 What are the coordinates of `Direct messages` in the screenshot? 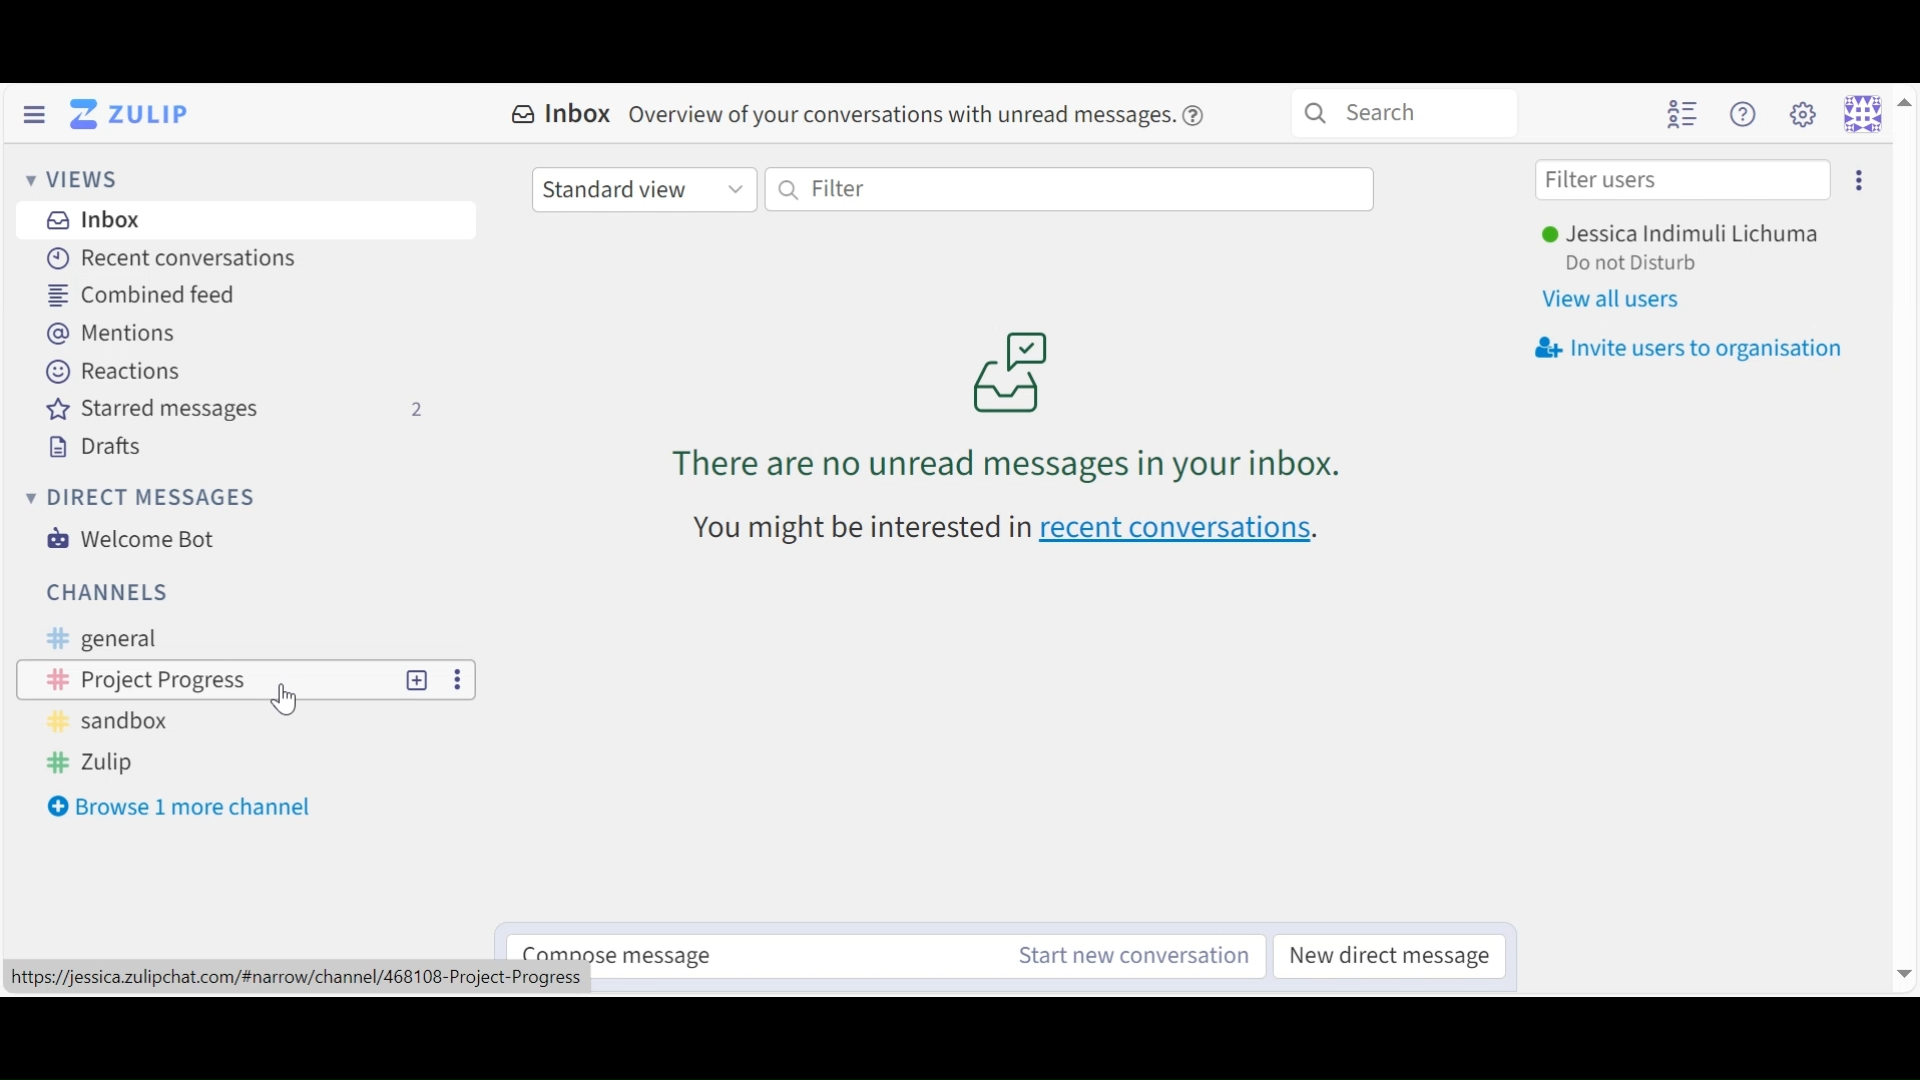 It's located at (147, 502).